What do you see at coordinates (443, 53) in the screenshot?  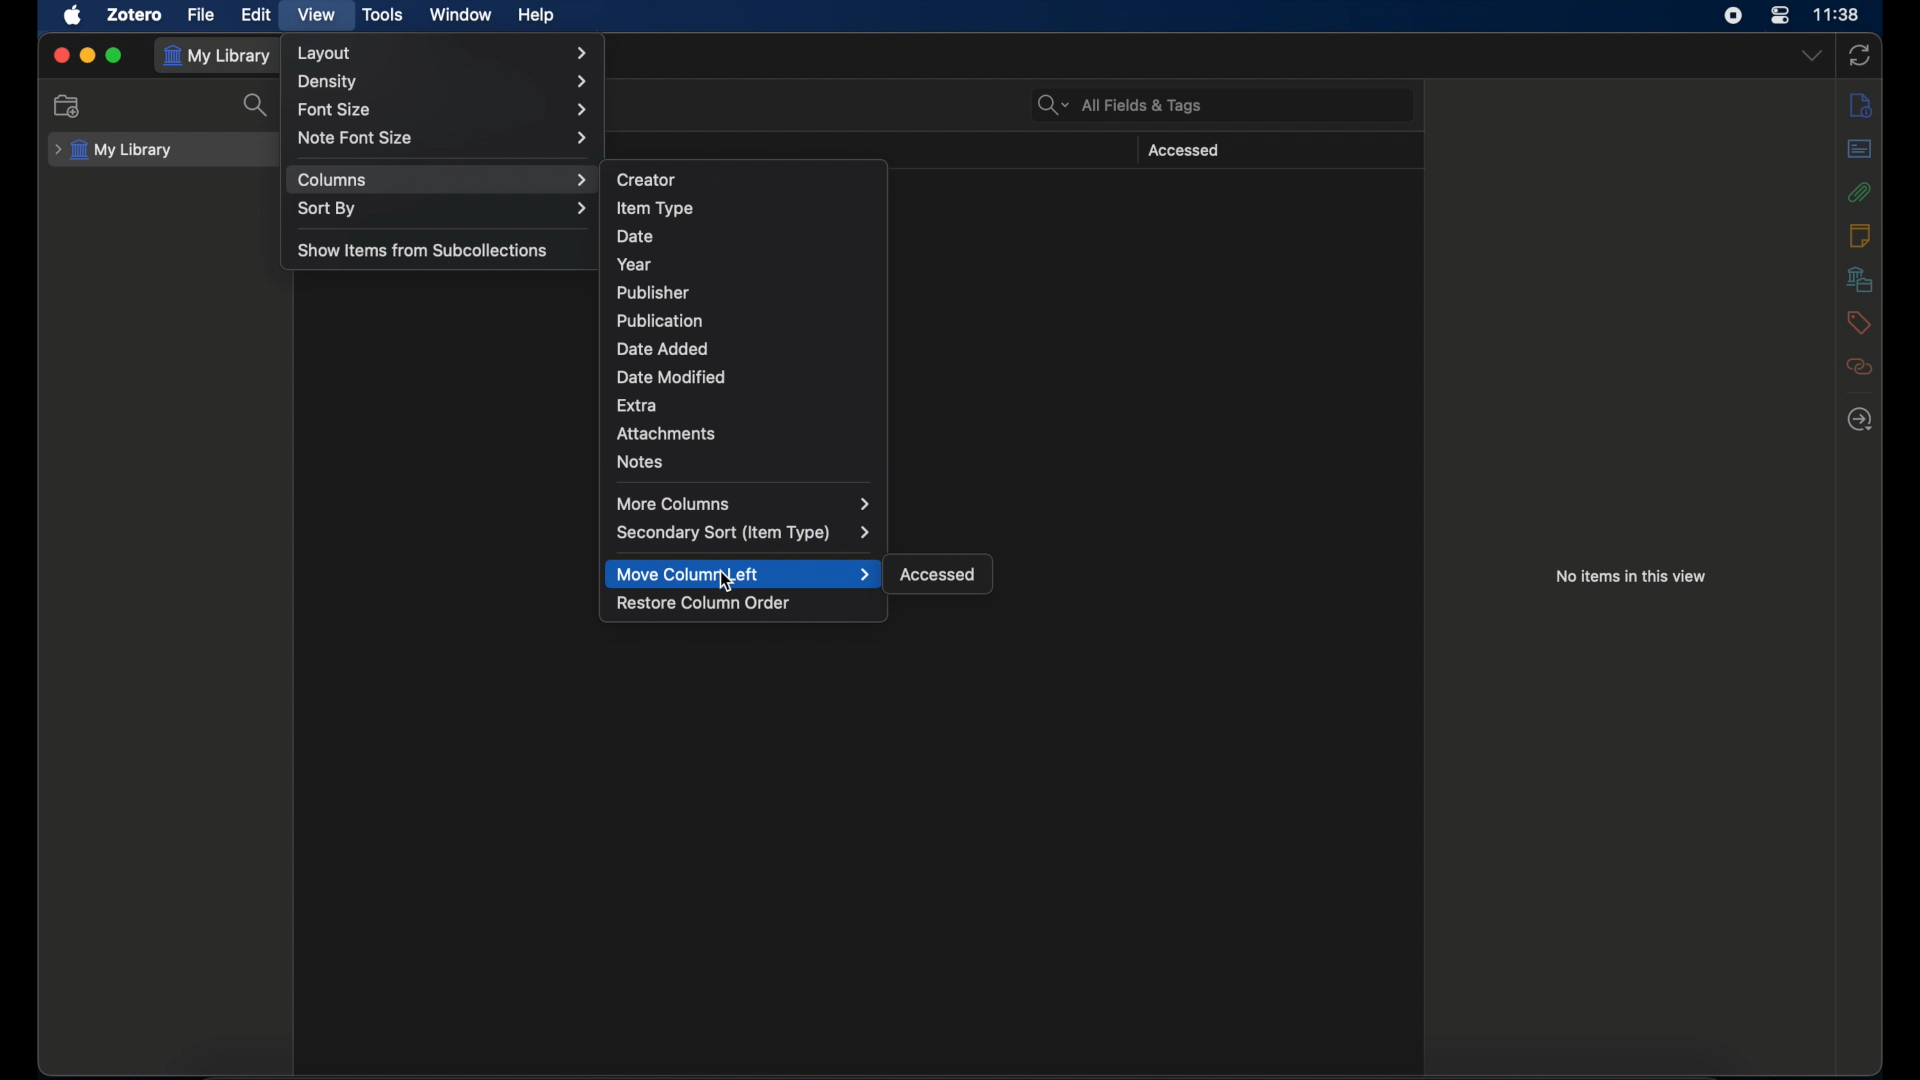 I see `layout` at bounding box center [443, 53].